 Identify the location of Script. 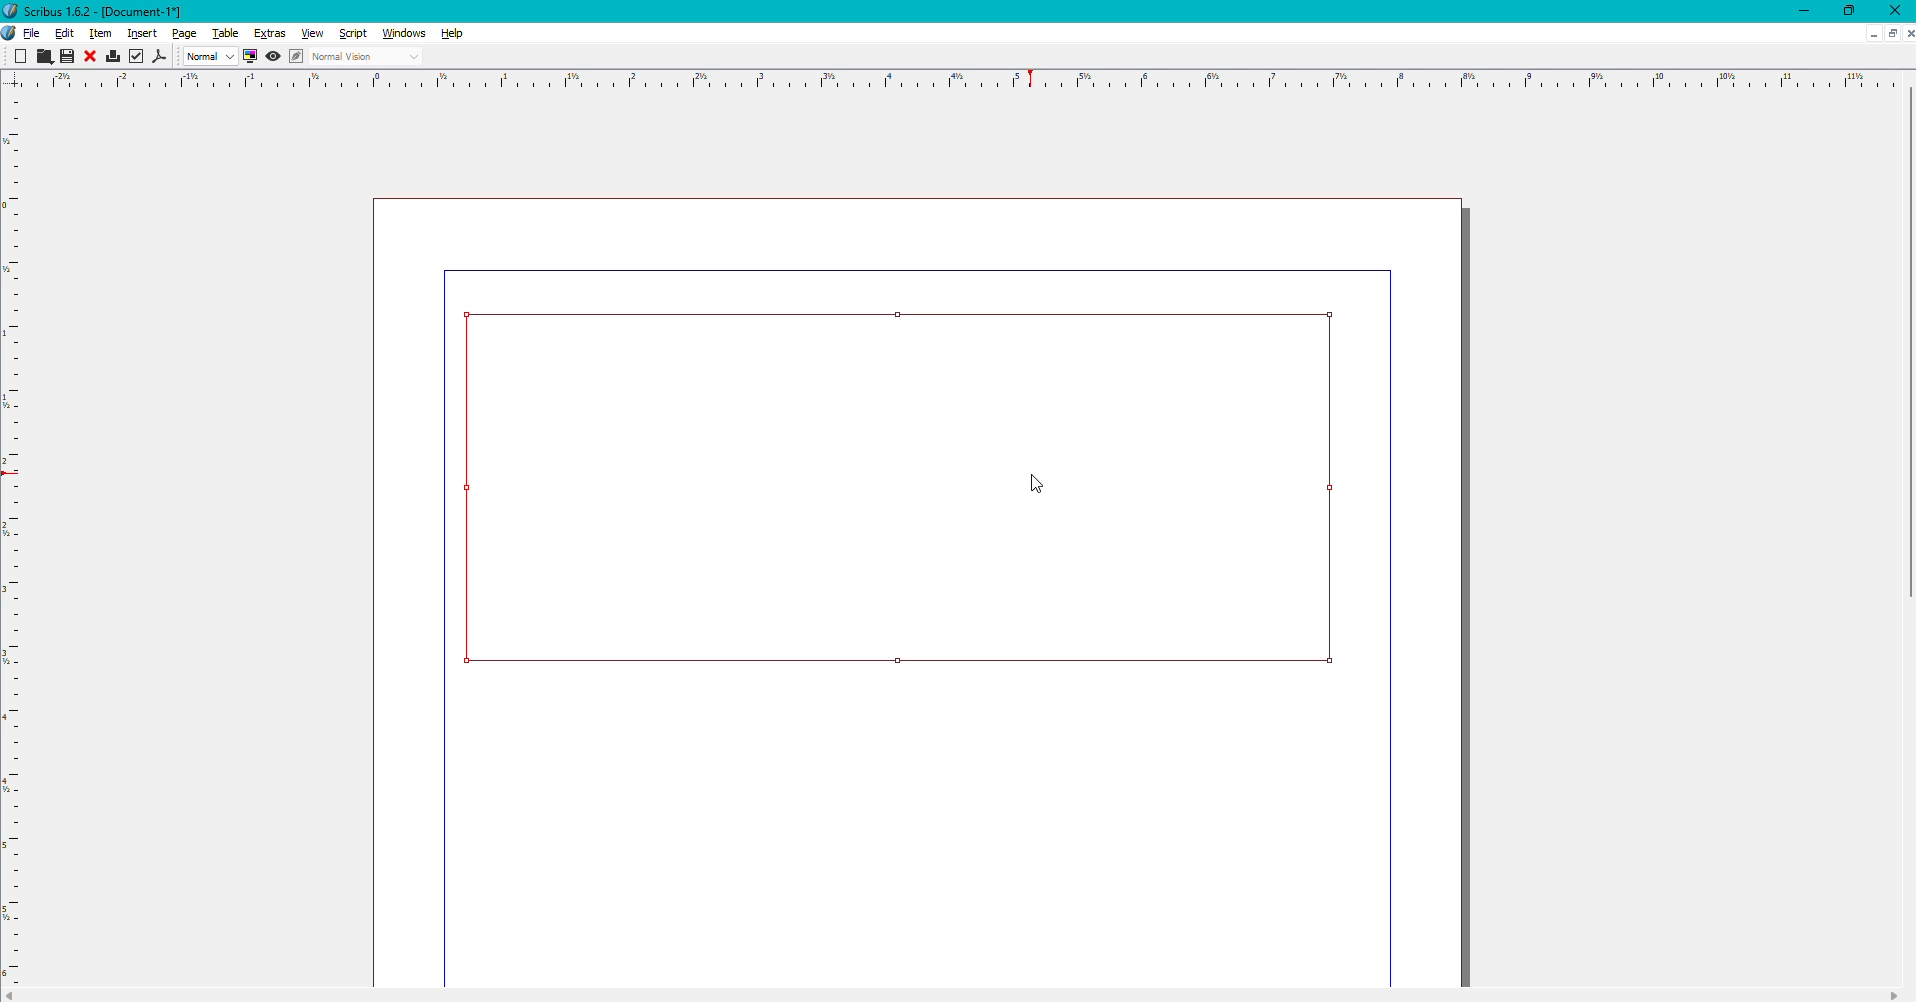
(352, 34).